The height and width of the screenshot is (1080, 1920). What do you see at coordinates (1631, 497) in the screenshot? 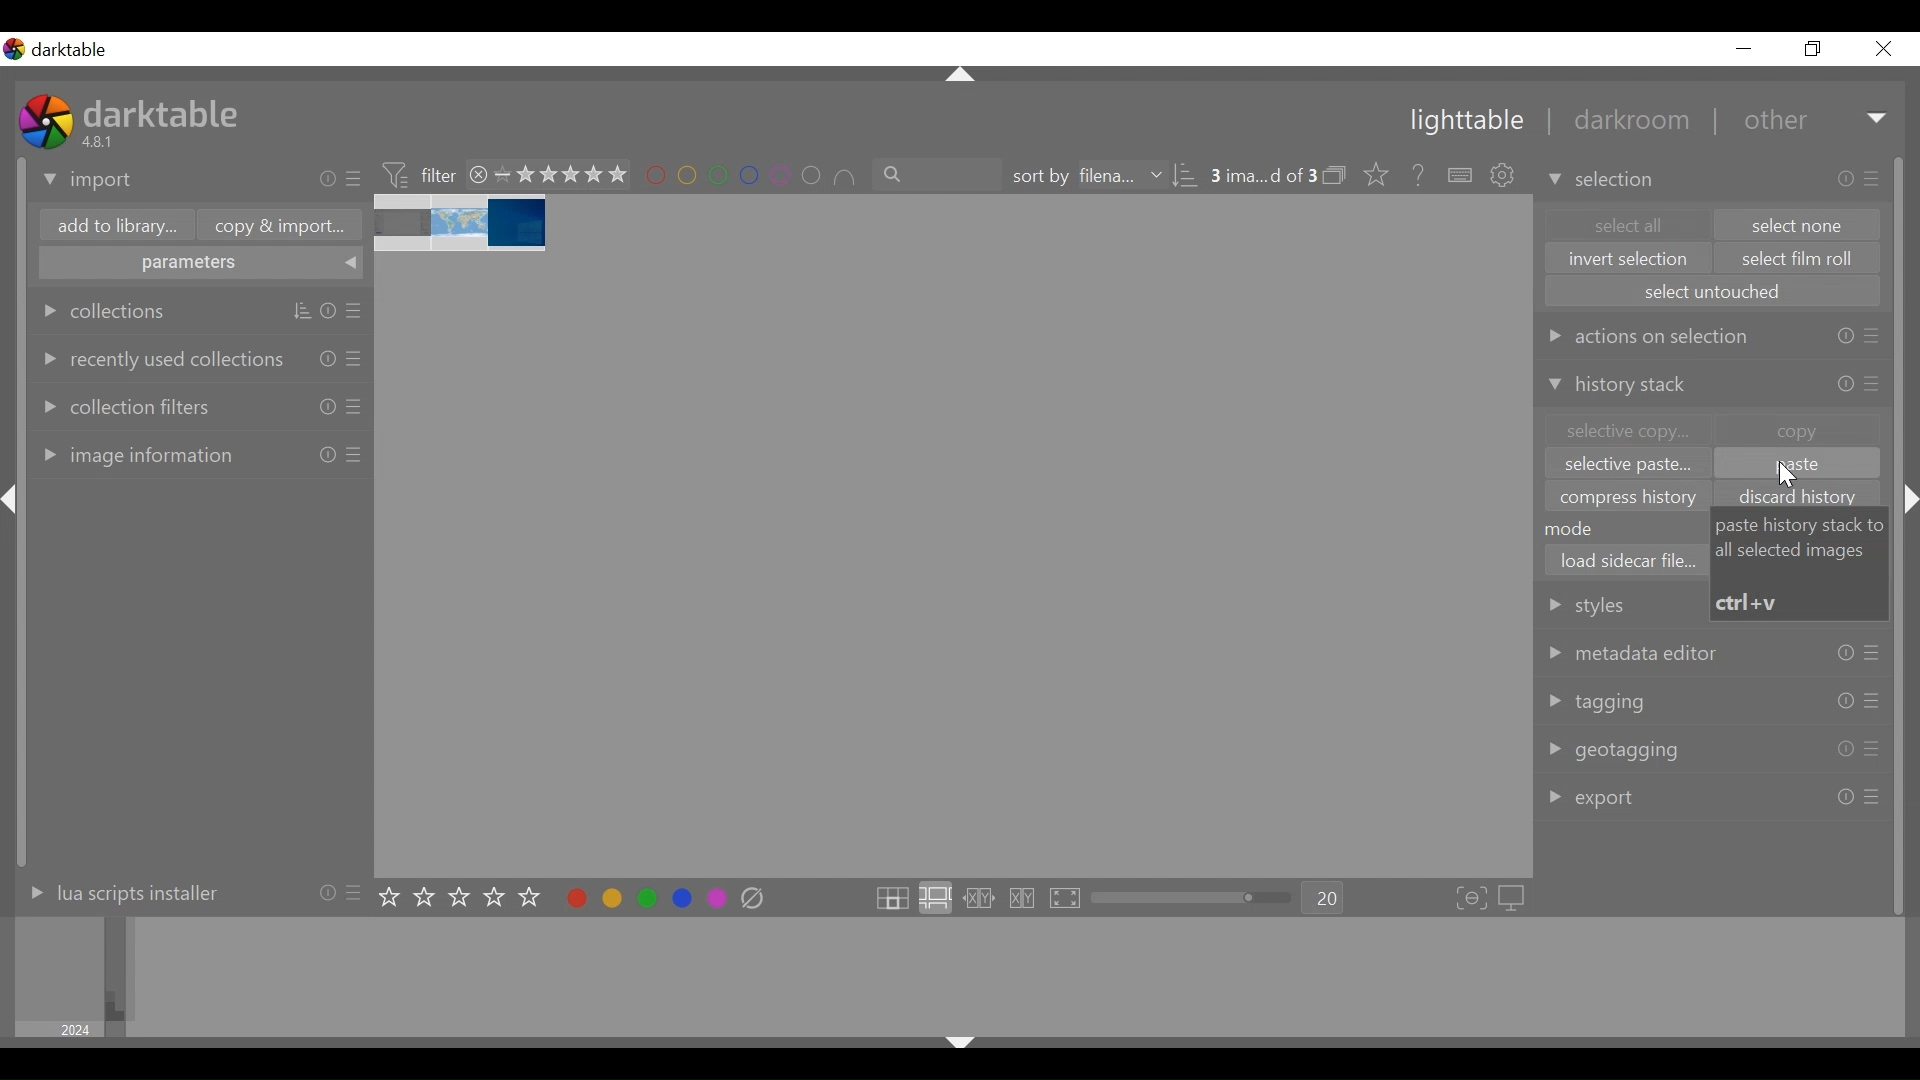
I see `compress history` at bounding box center [1631, 497].